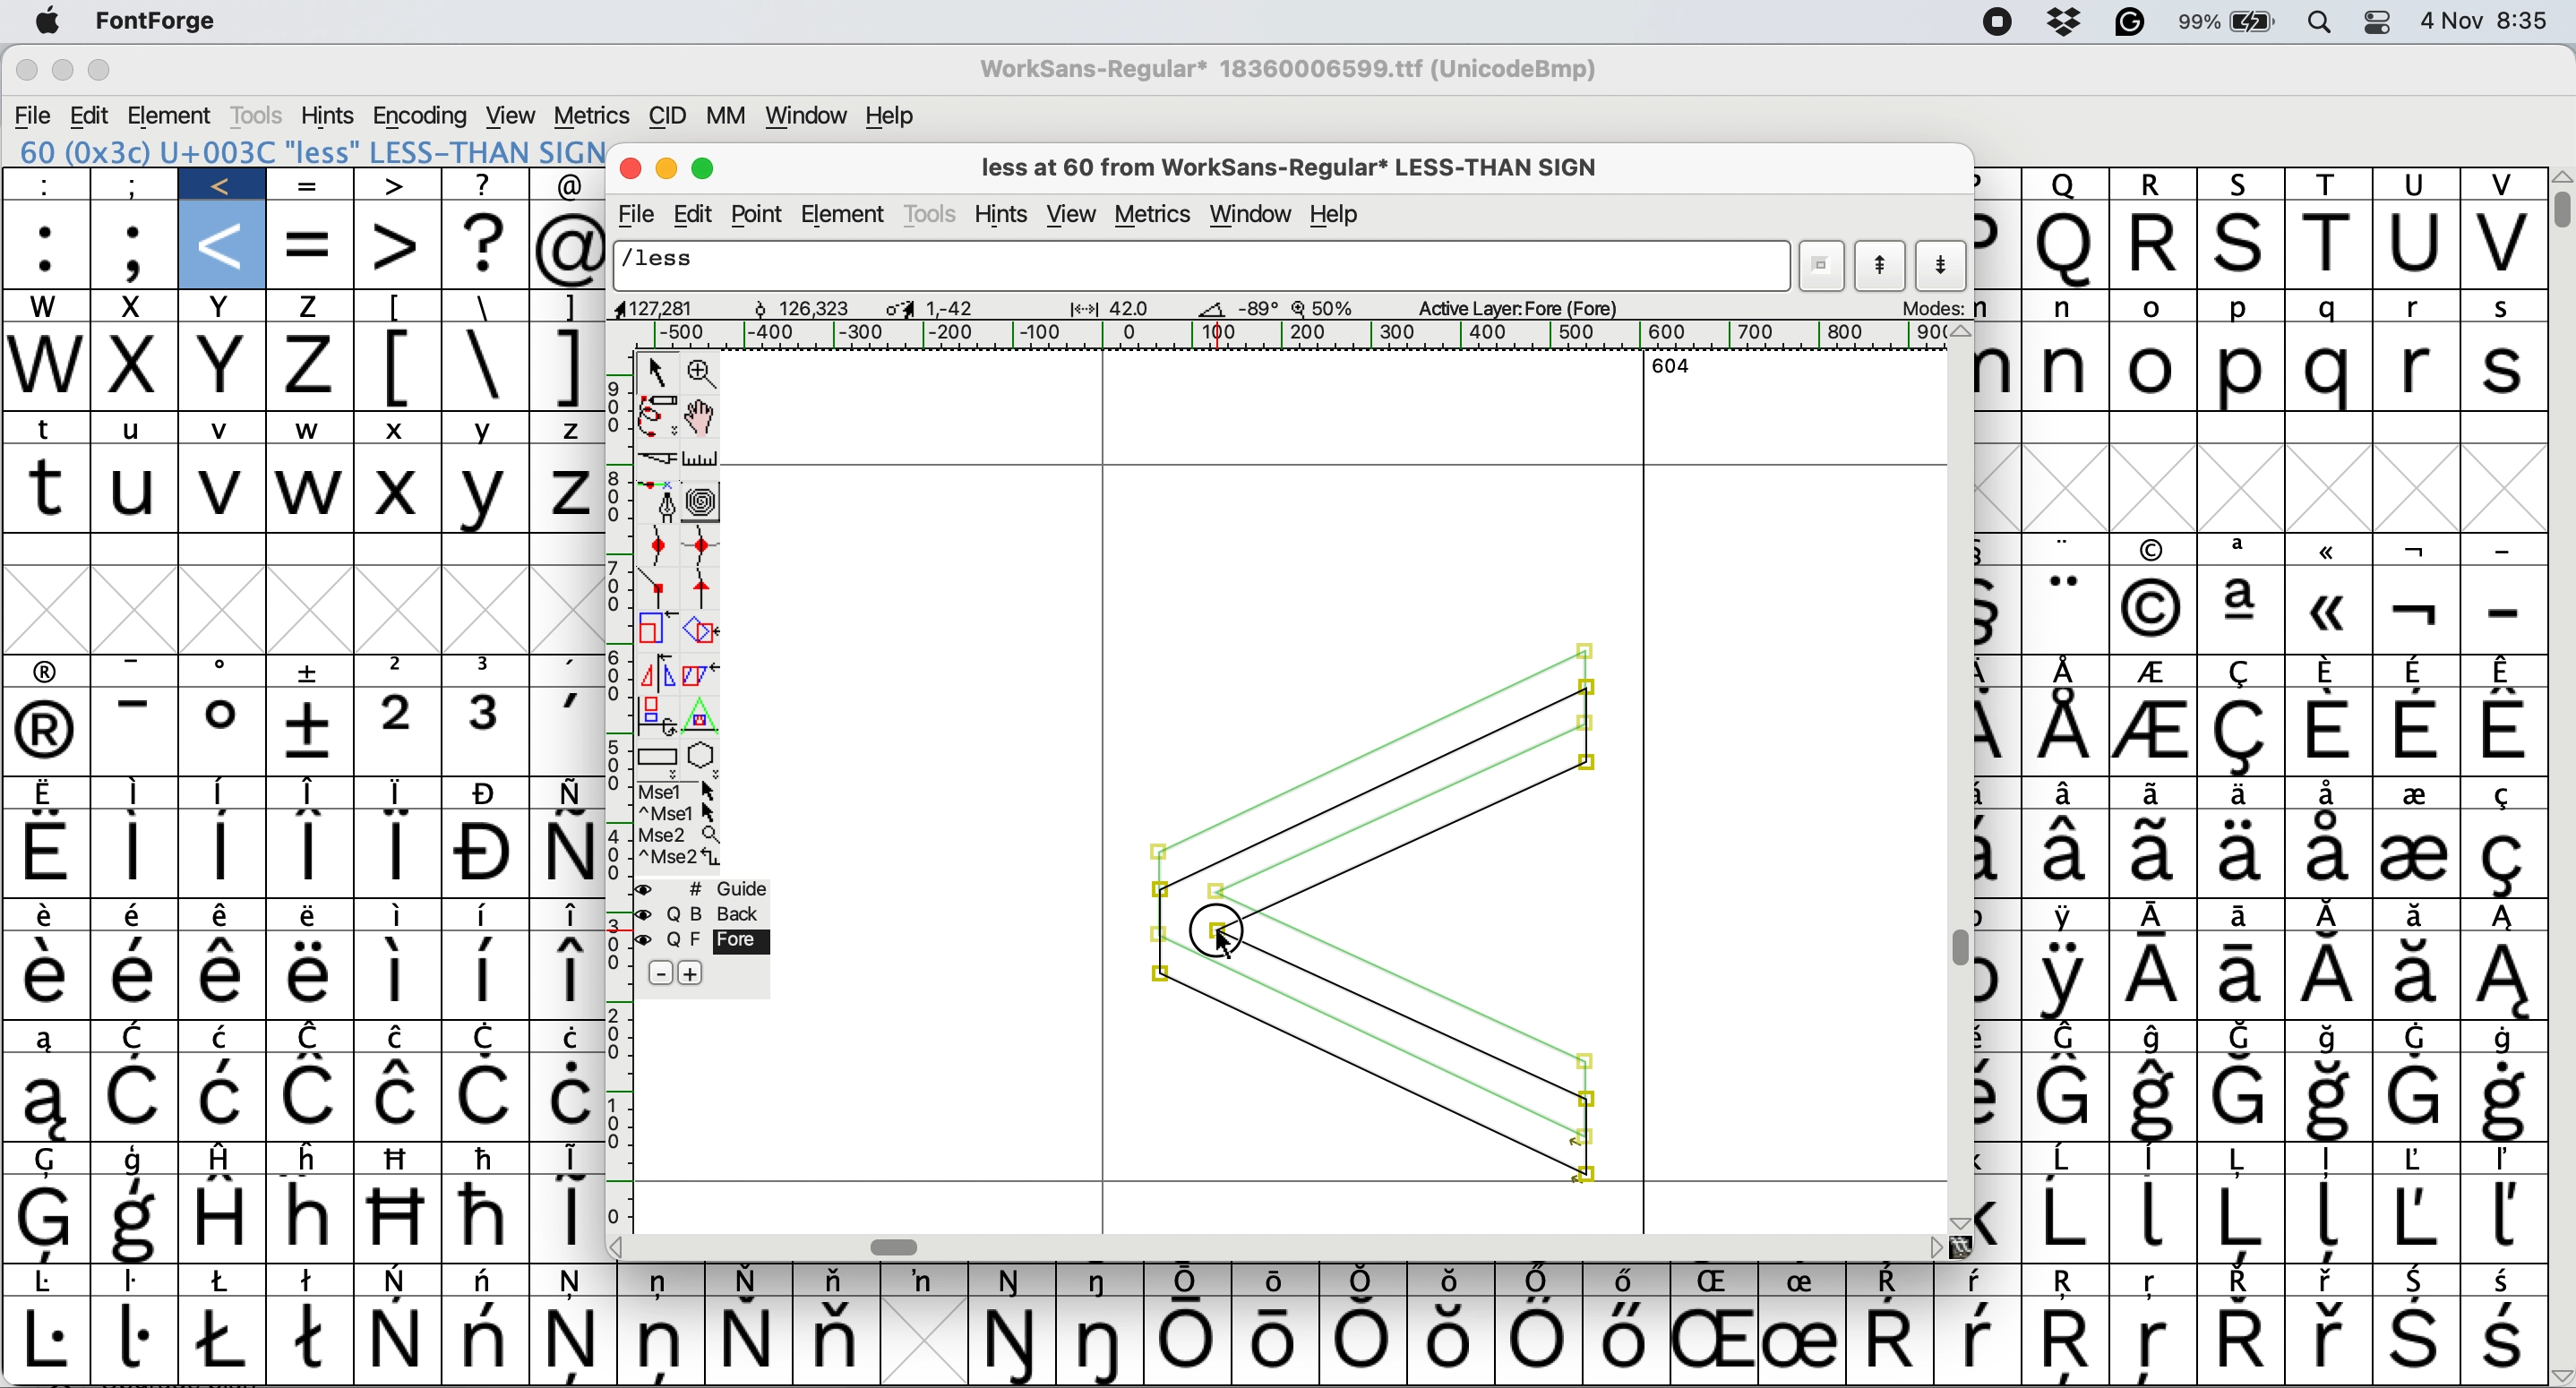 This screenshot has height=1388, width=2576. I want to click on dropbox, so click(2066, 23).